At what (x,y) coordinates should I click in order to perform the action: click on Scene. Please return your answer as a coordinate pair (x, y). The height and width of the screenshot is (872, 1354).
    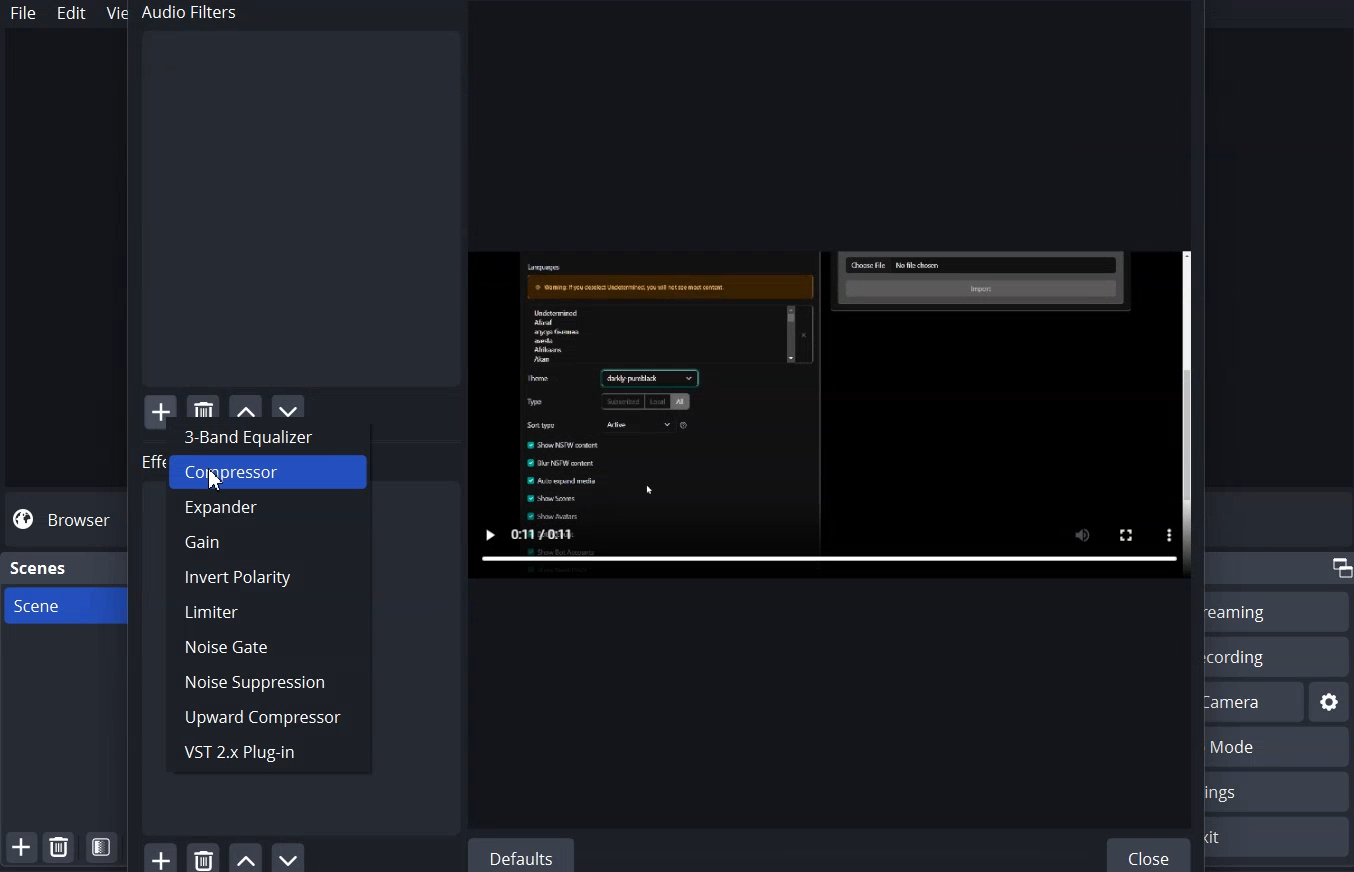
    Looking at the image, I should click on (63, 606).